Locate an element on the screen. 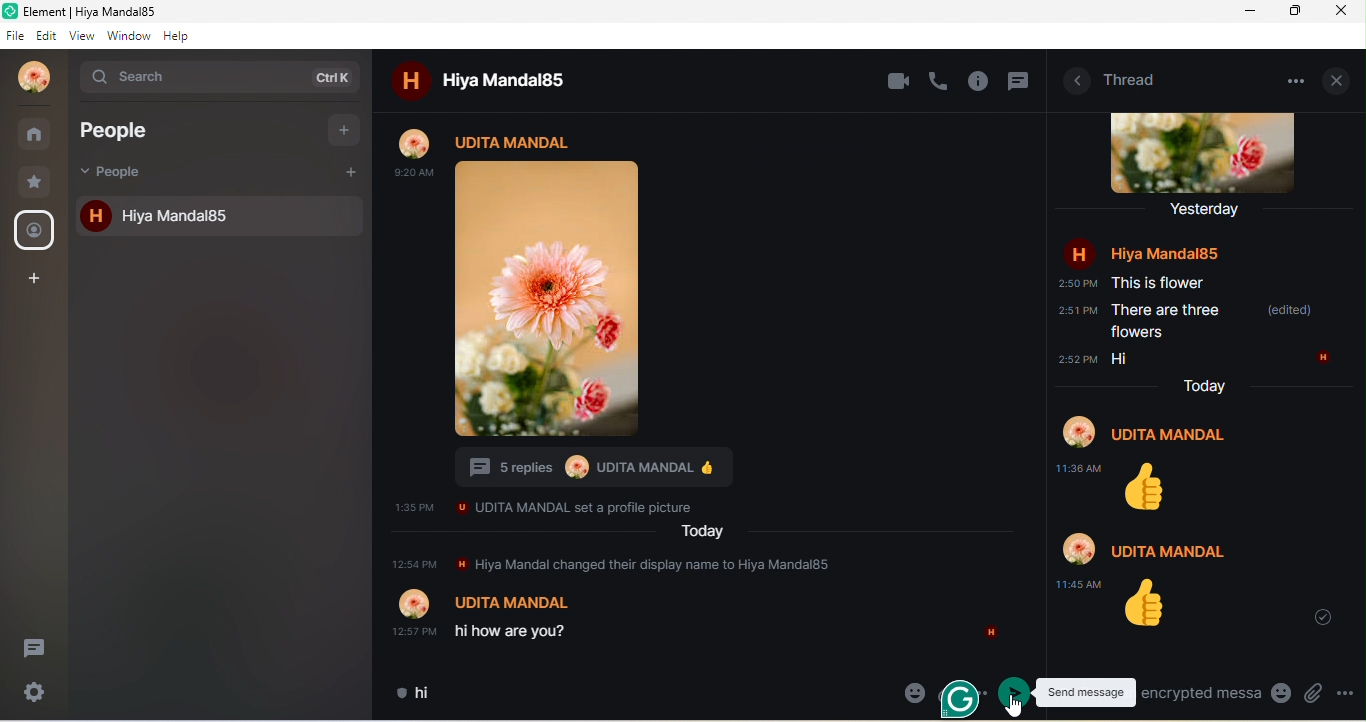  h is located at coordinates (407, 81).